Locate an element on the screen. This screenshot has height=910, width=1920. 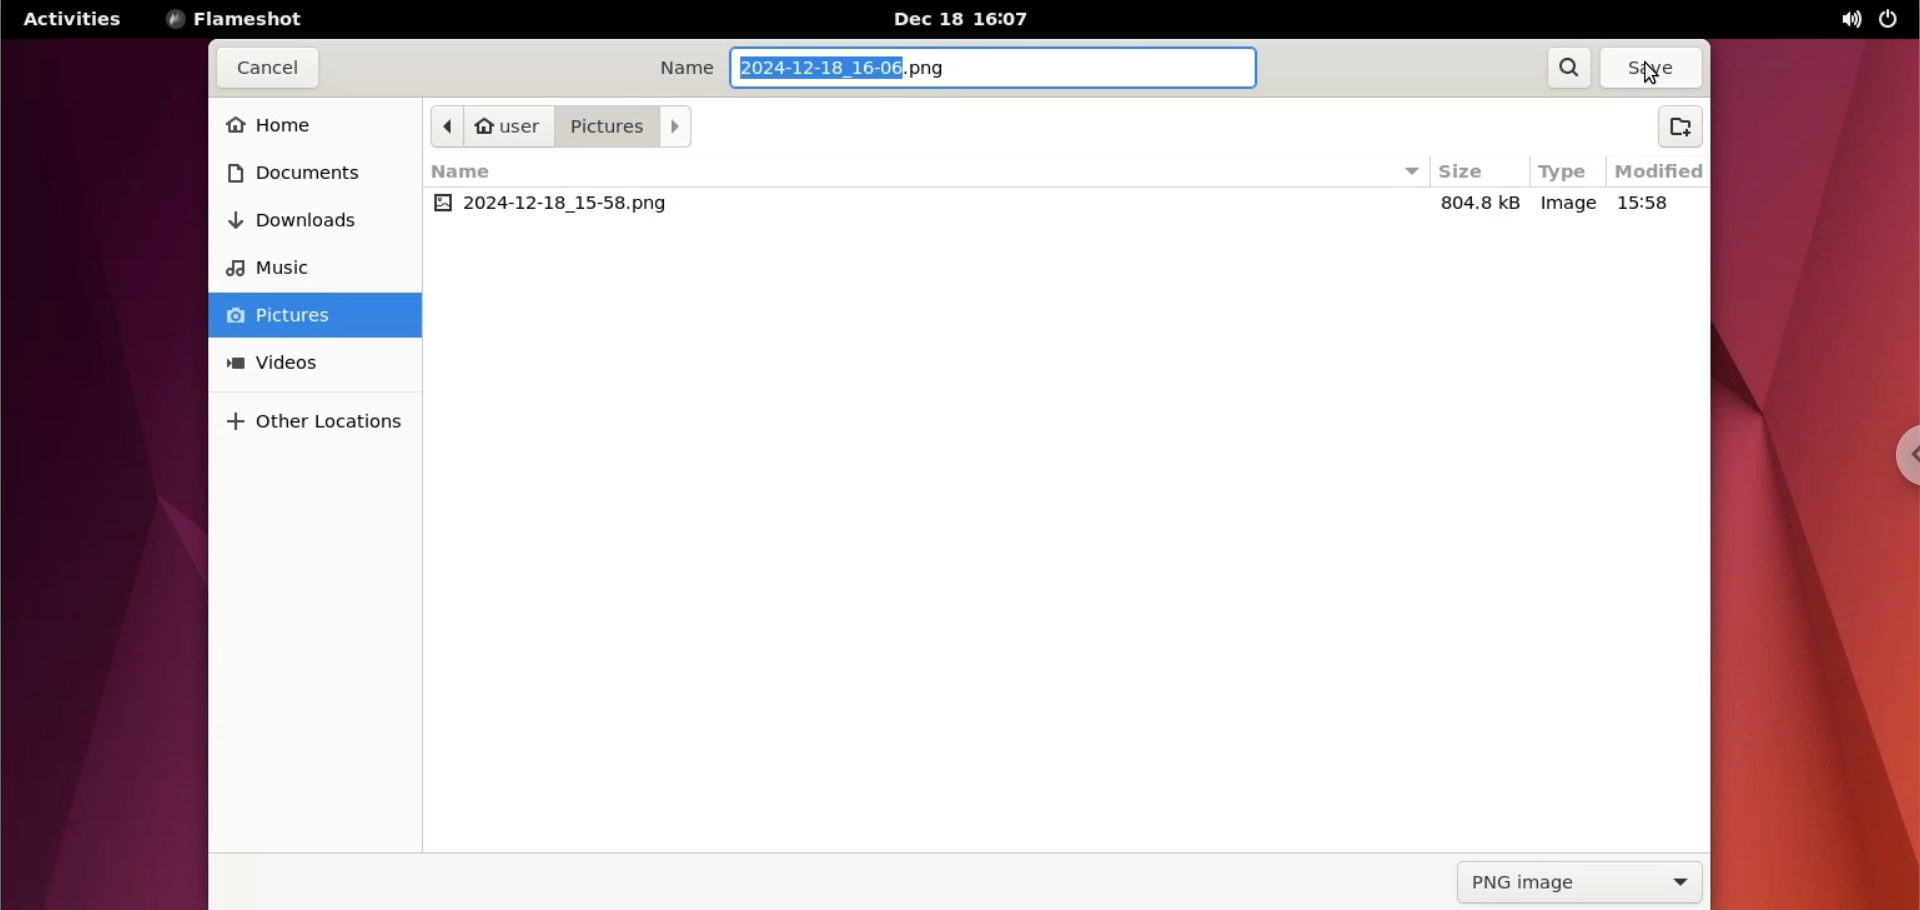
search button is located at coordinates (1568, 67).